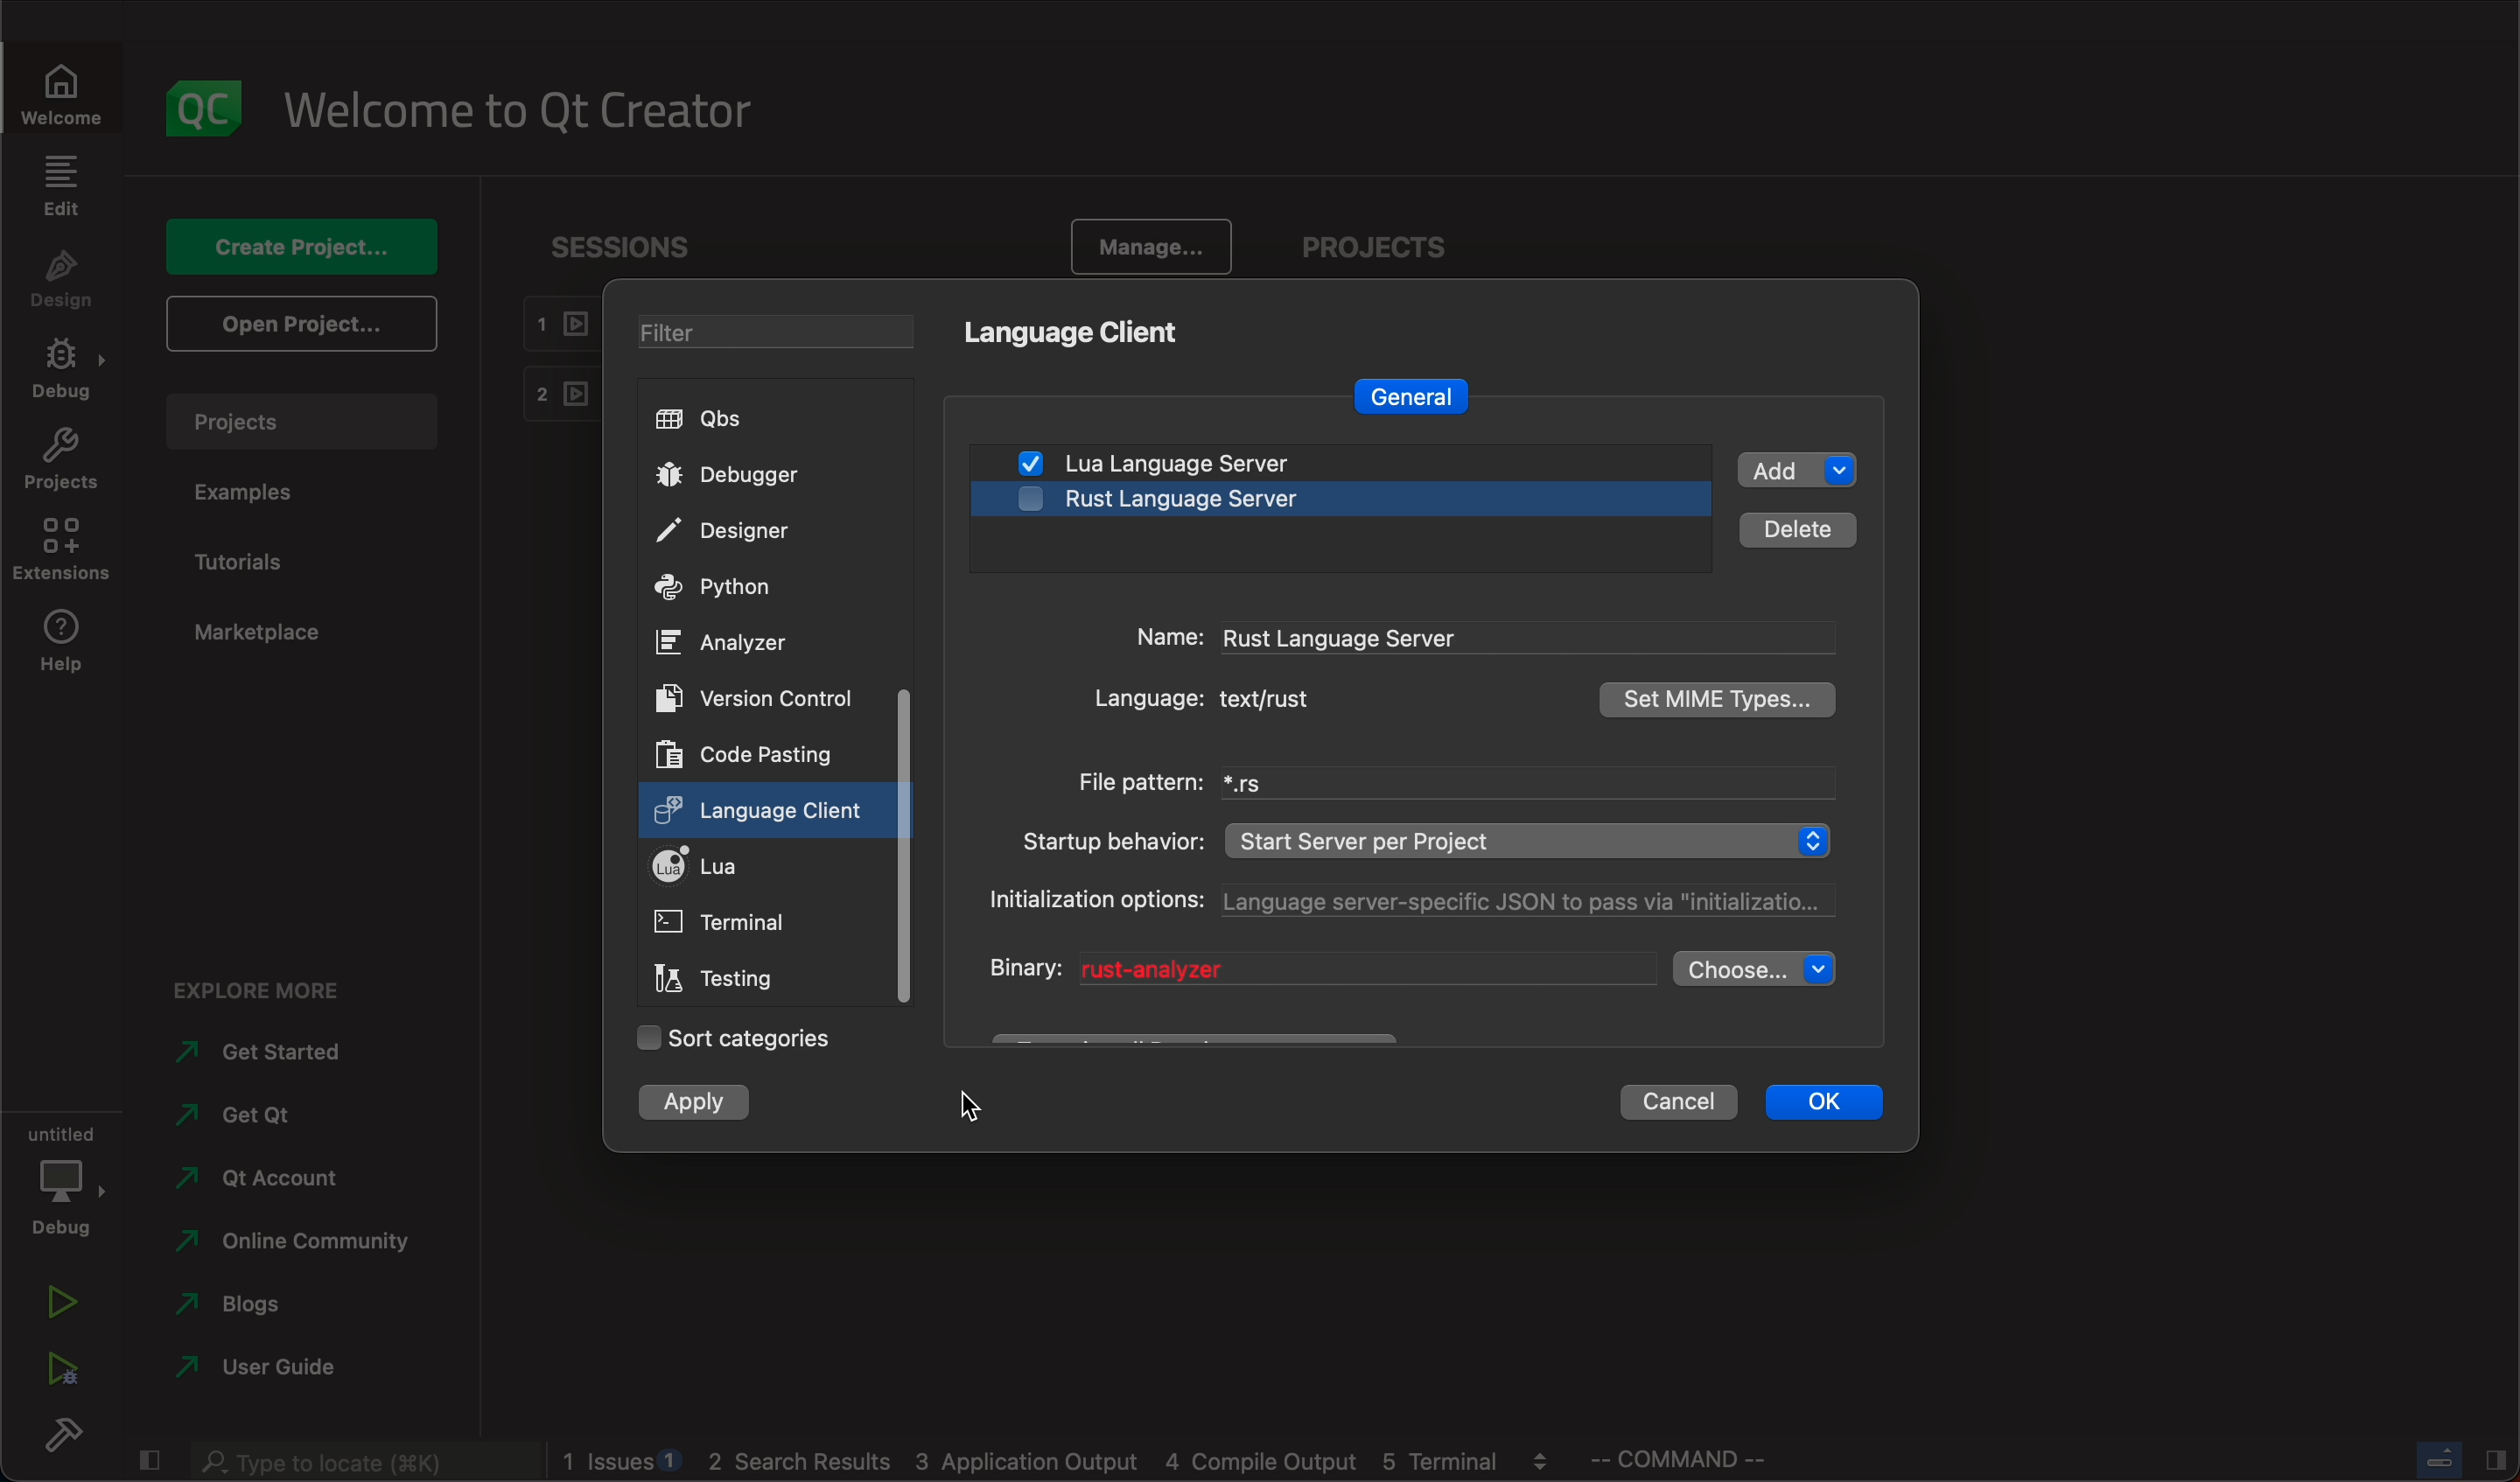 The height and width of the screenshot is (1482, 2520). I want to click on guide, so click(257, 1371).